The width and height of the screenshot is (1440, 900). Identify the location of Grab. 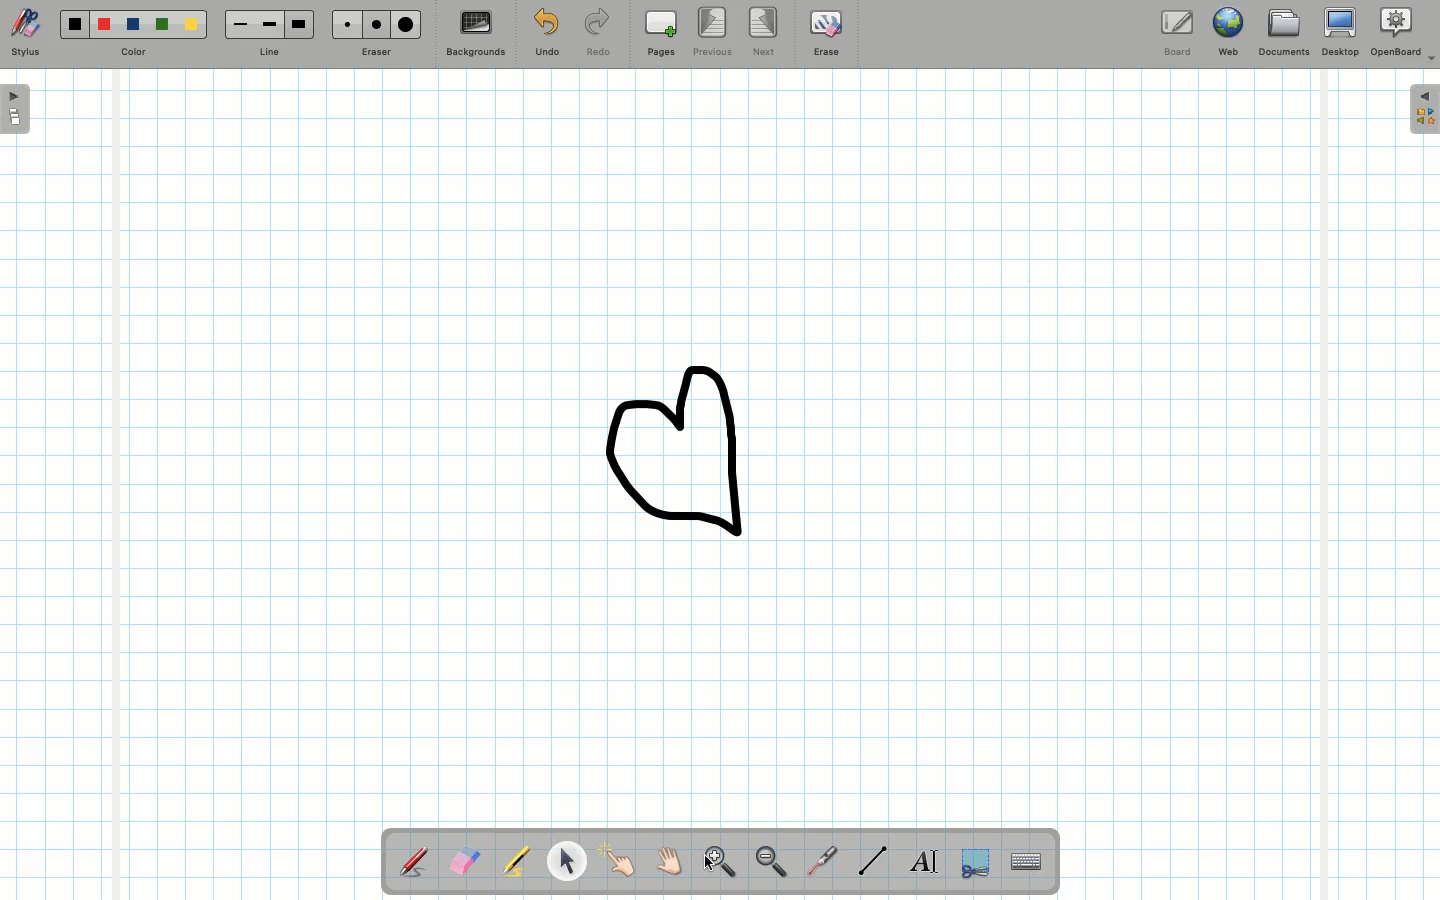
(670, 861).